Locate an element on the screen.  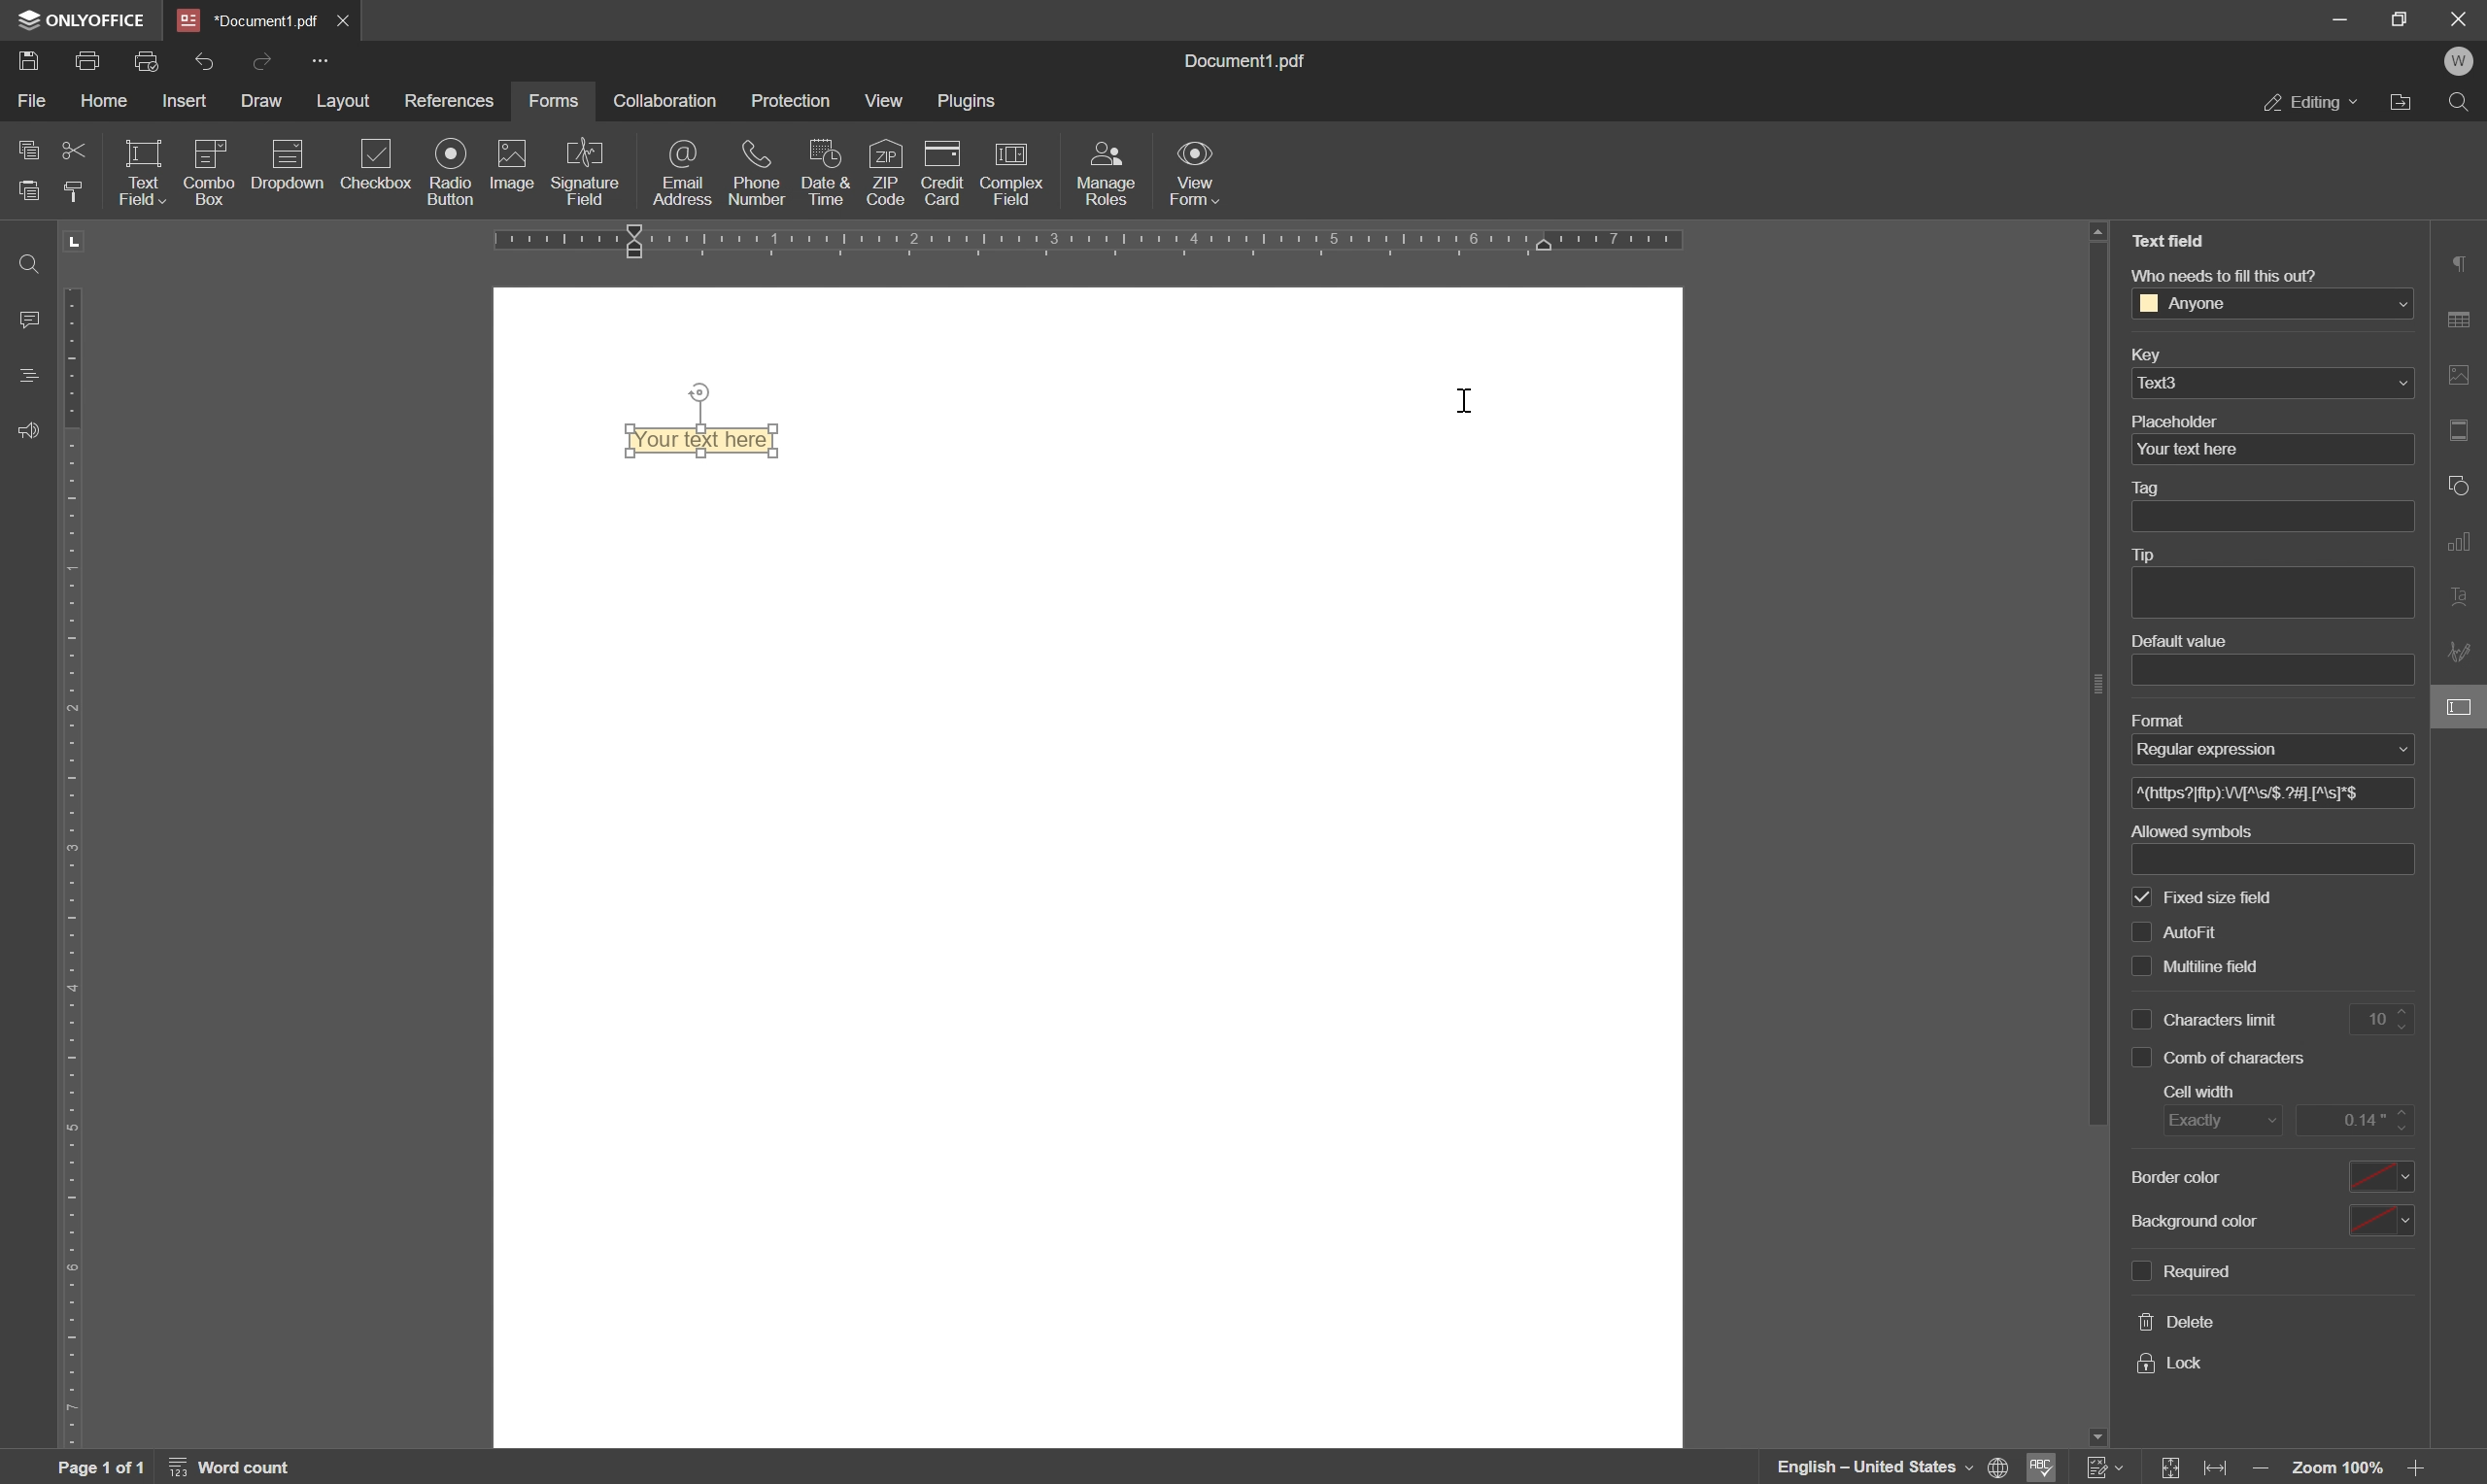
text field is located at coordinates (141, 171).